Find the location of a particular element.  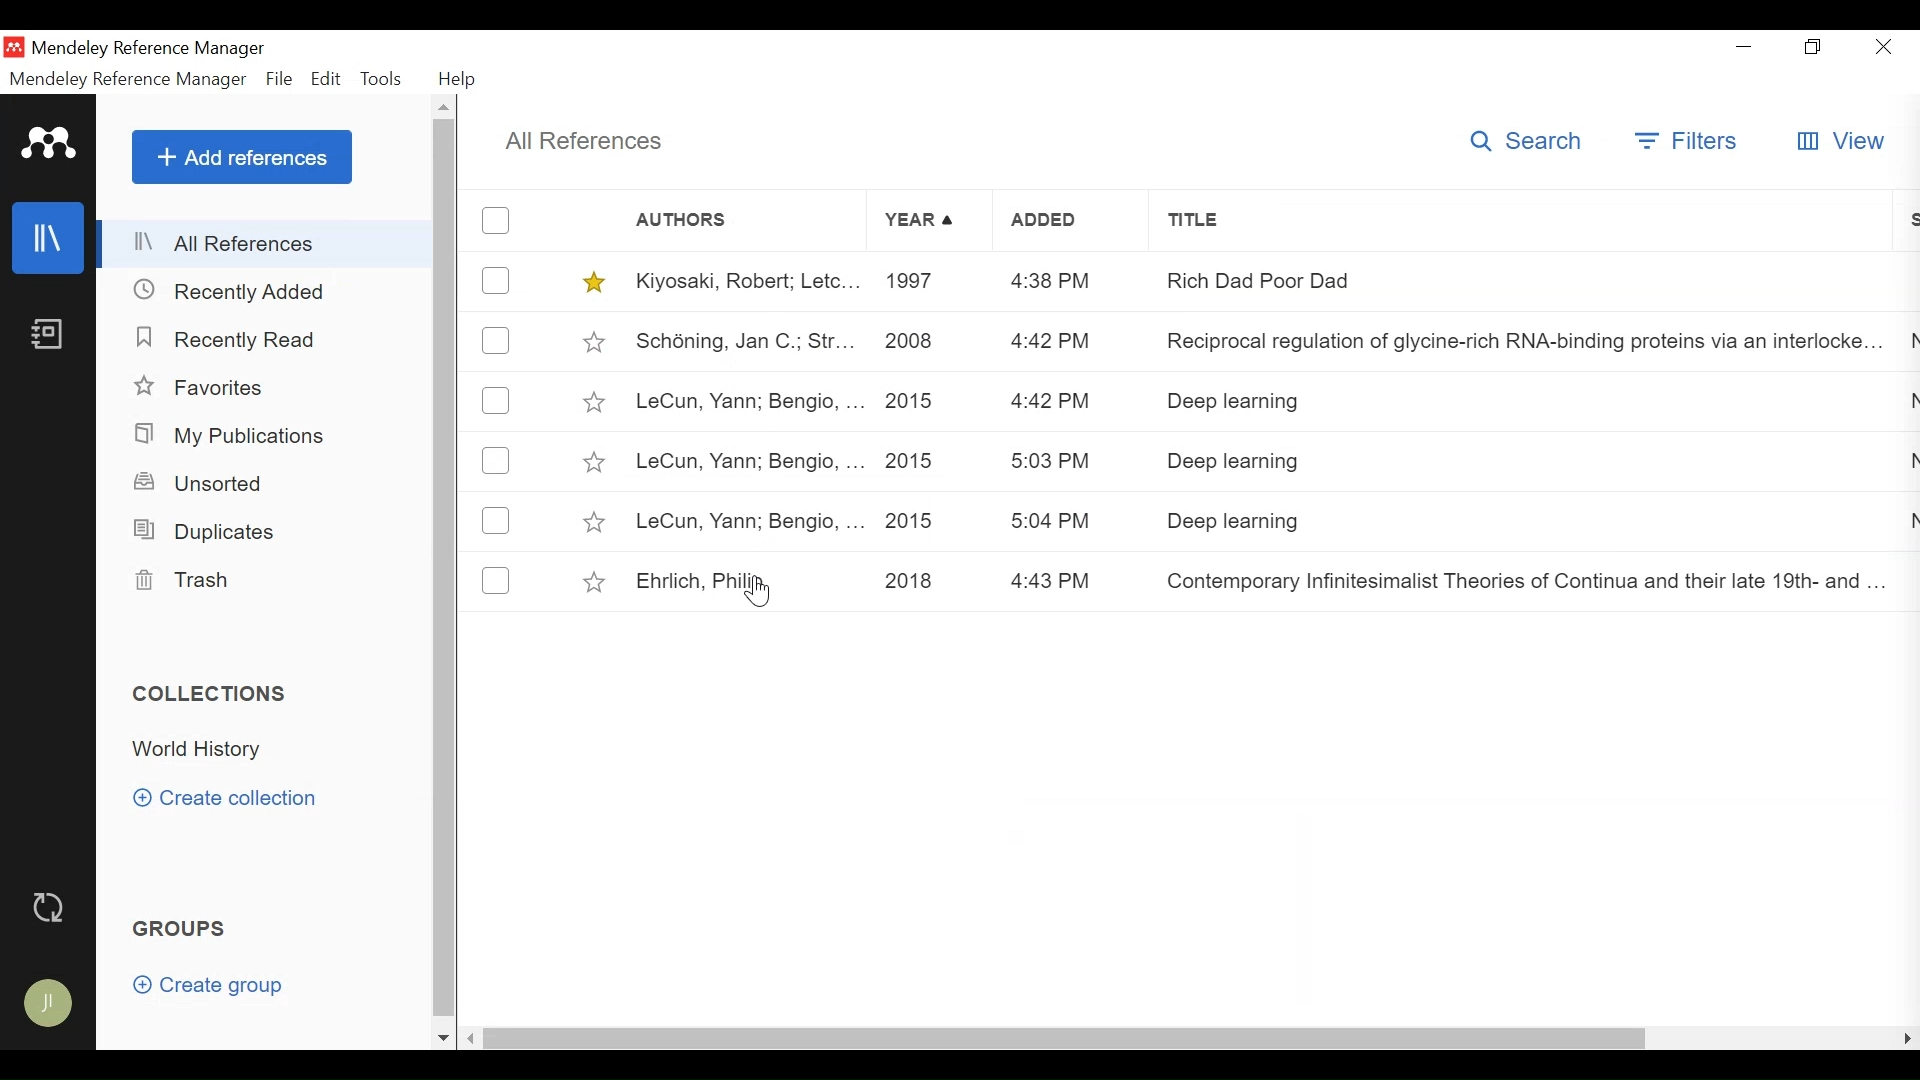

Mendeley is located at coordinates (50, 143).